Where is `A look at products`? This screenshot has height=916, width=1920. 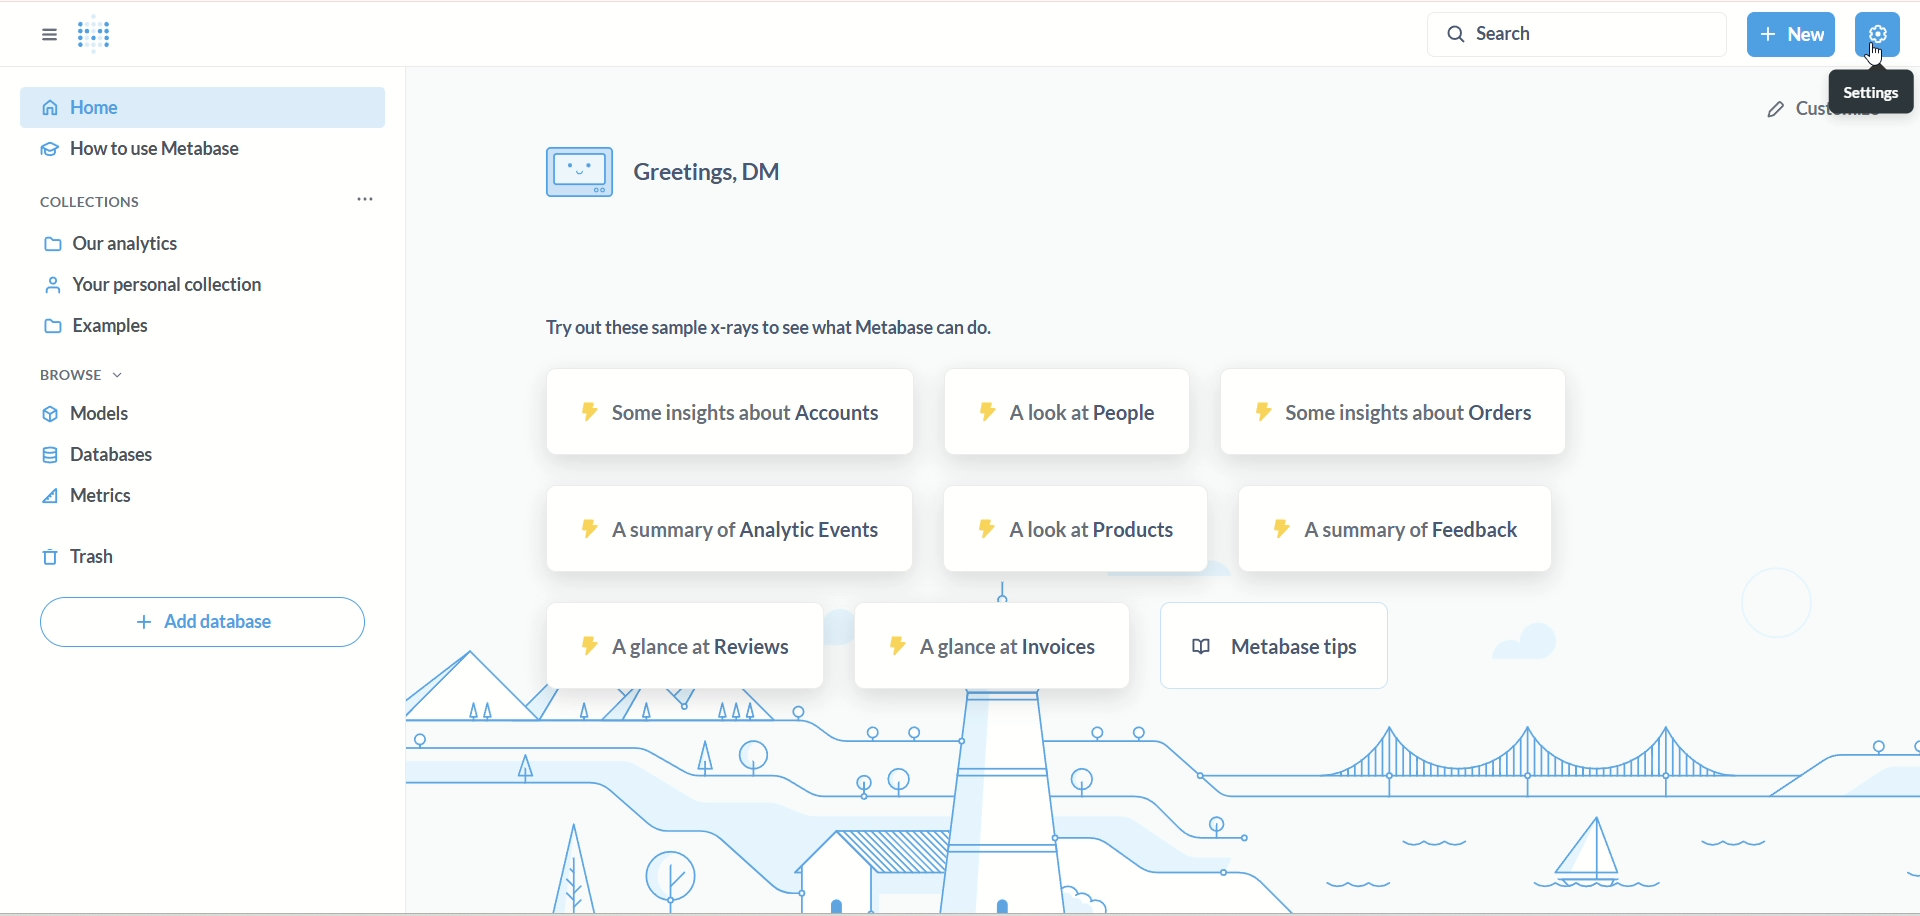
A look at products is located at coordinates (1078, 531).